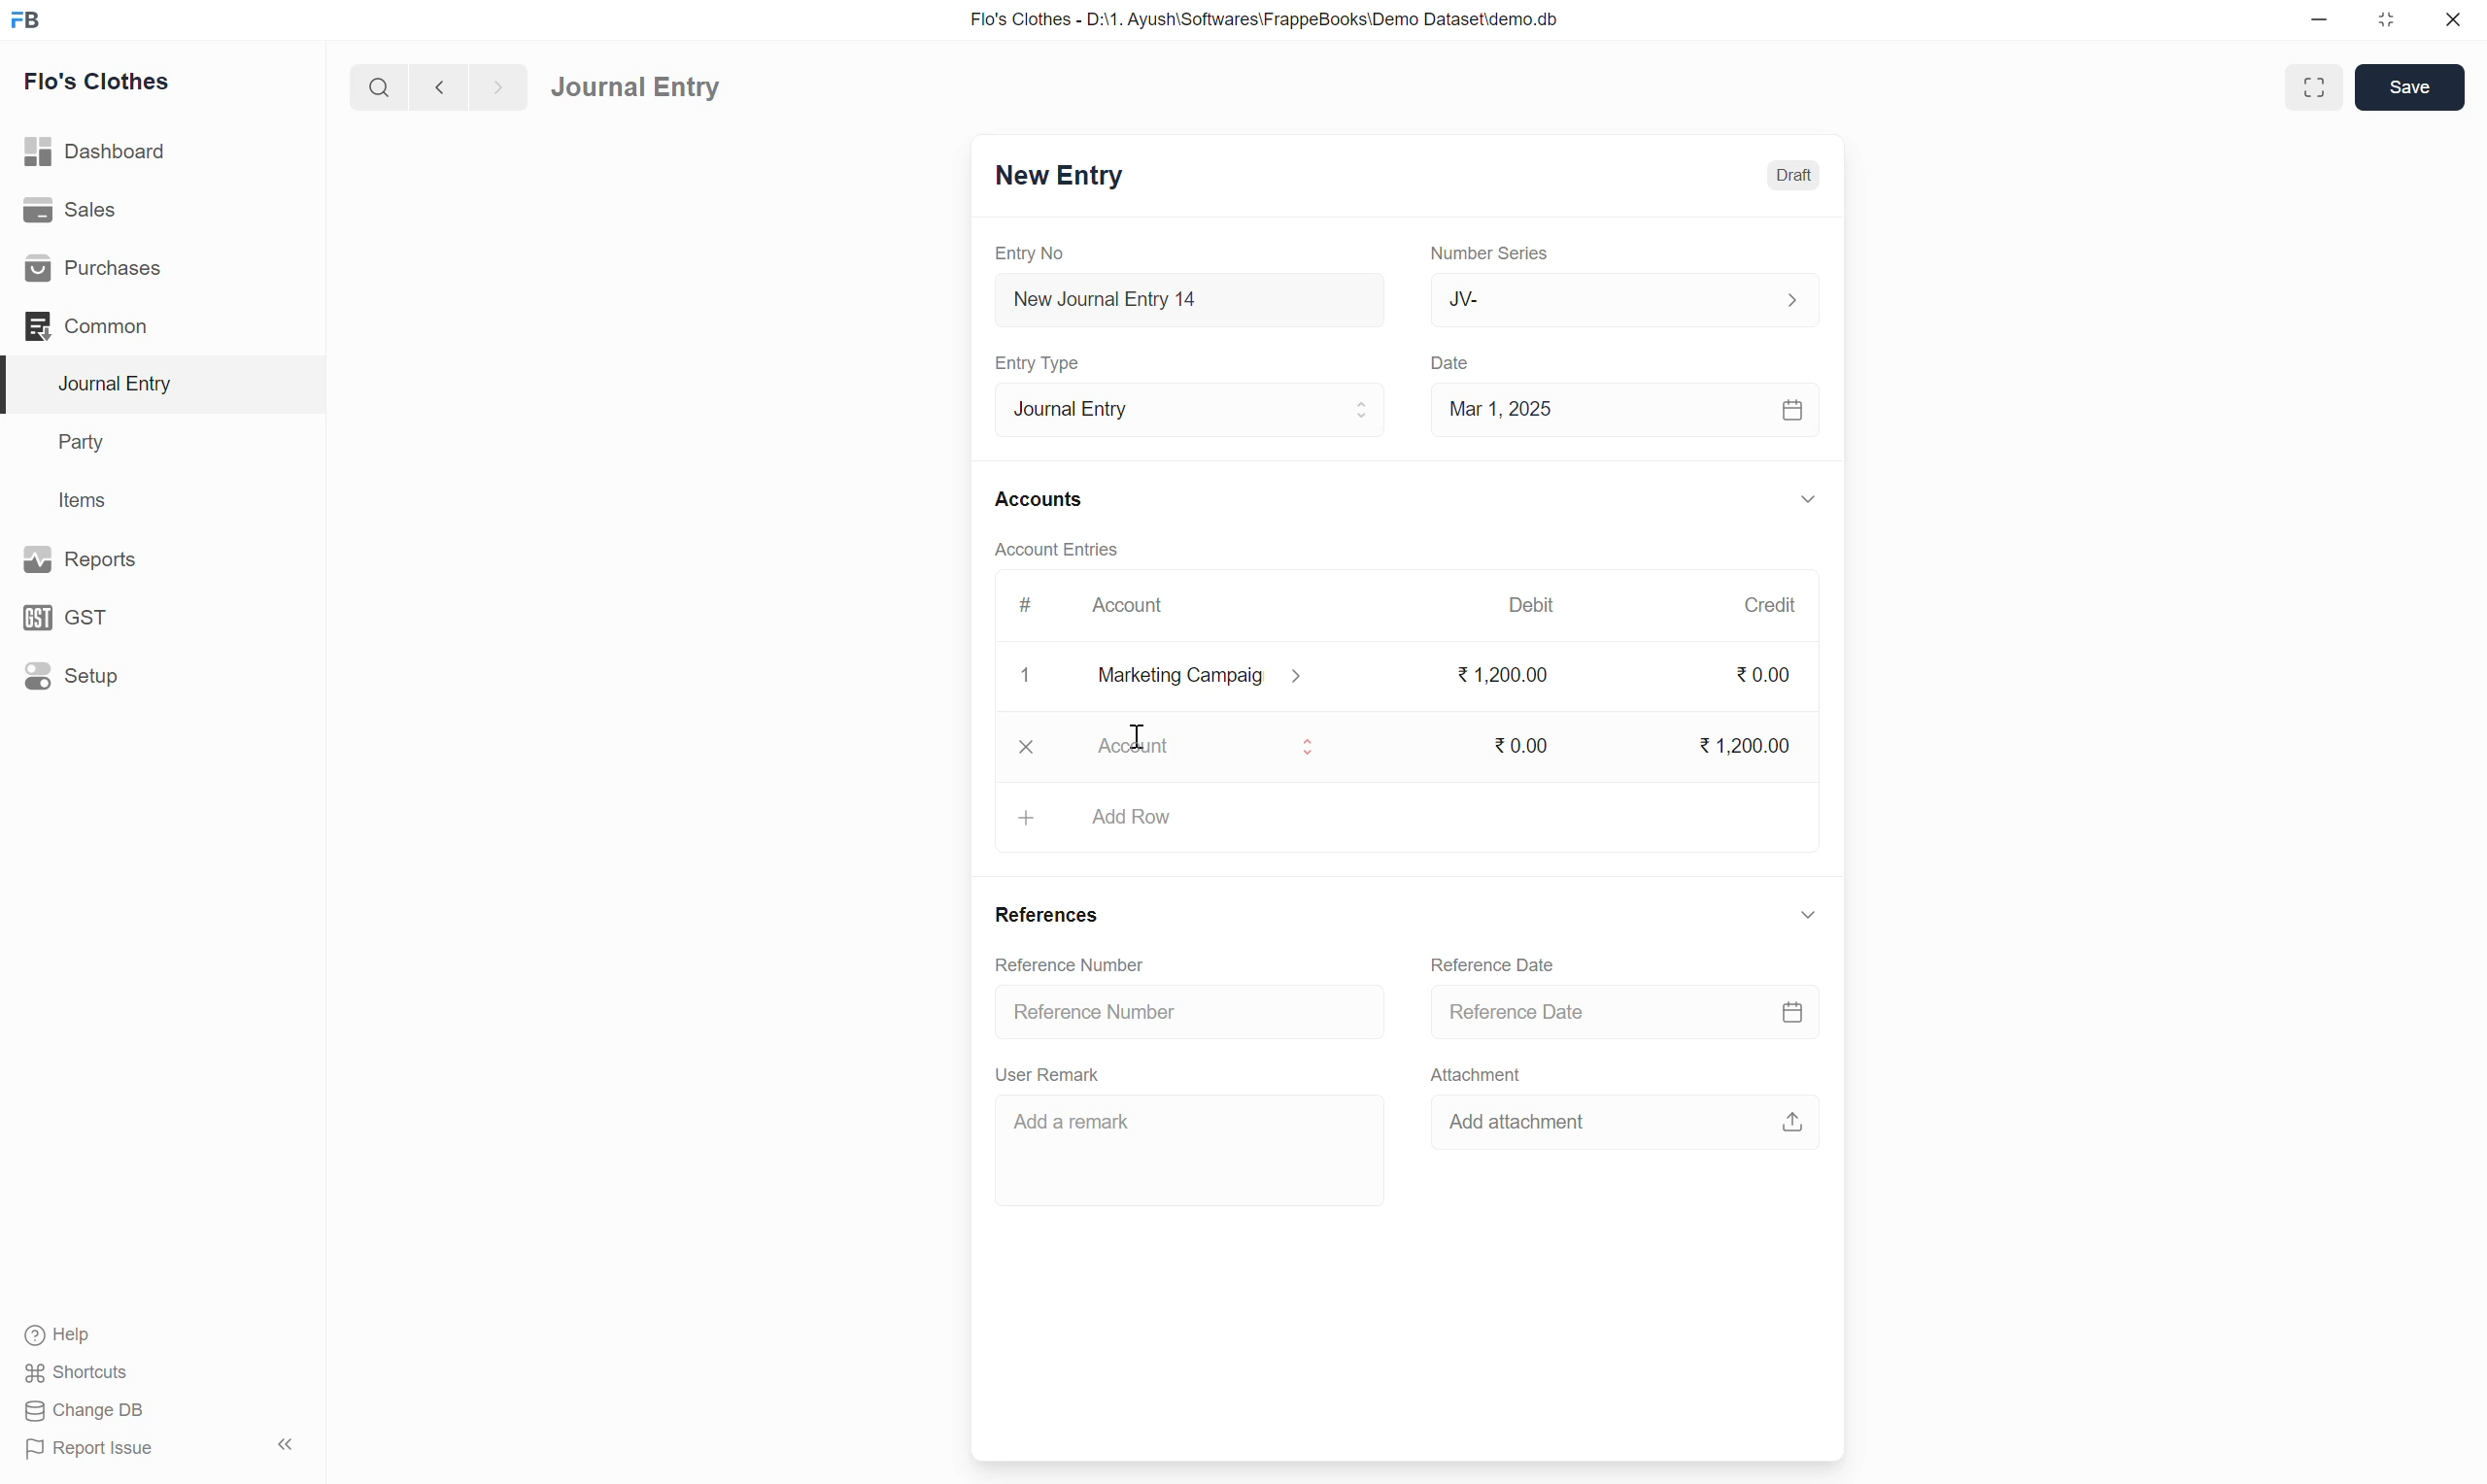  I want to click on Help, so click(63, 1336).